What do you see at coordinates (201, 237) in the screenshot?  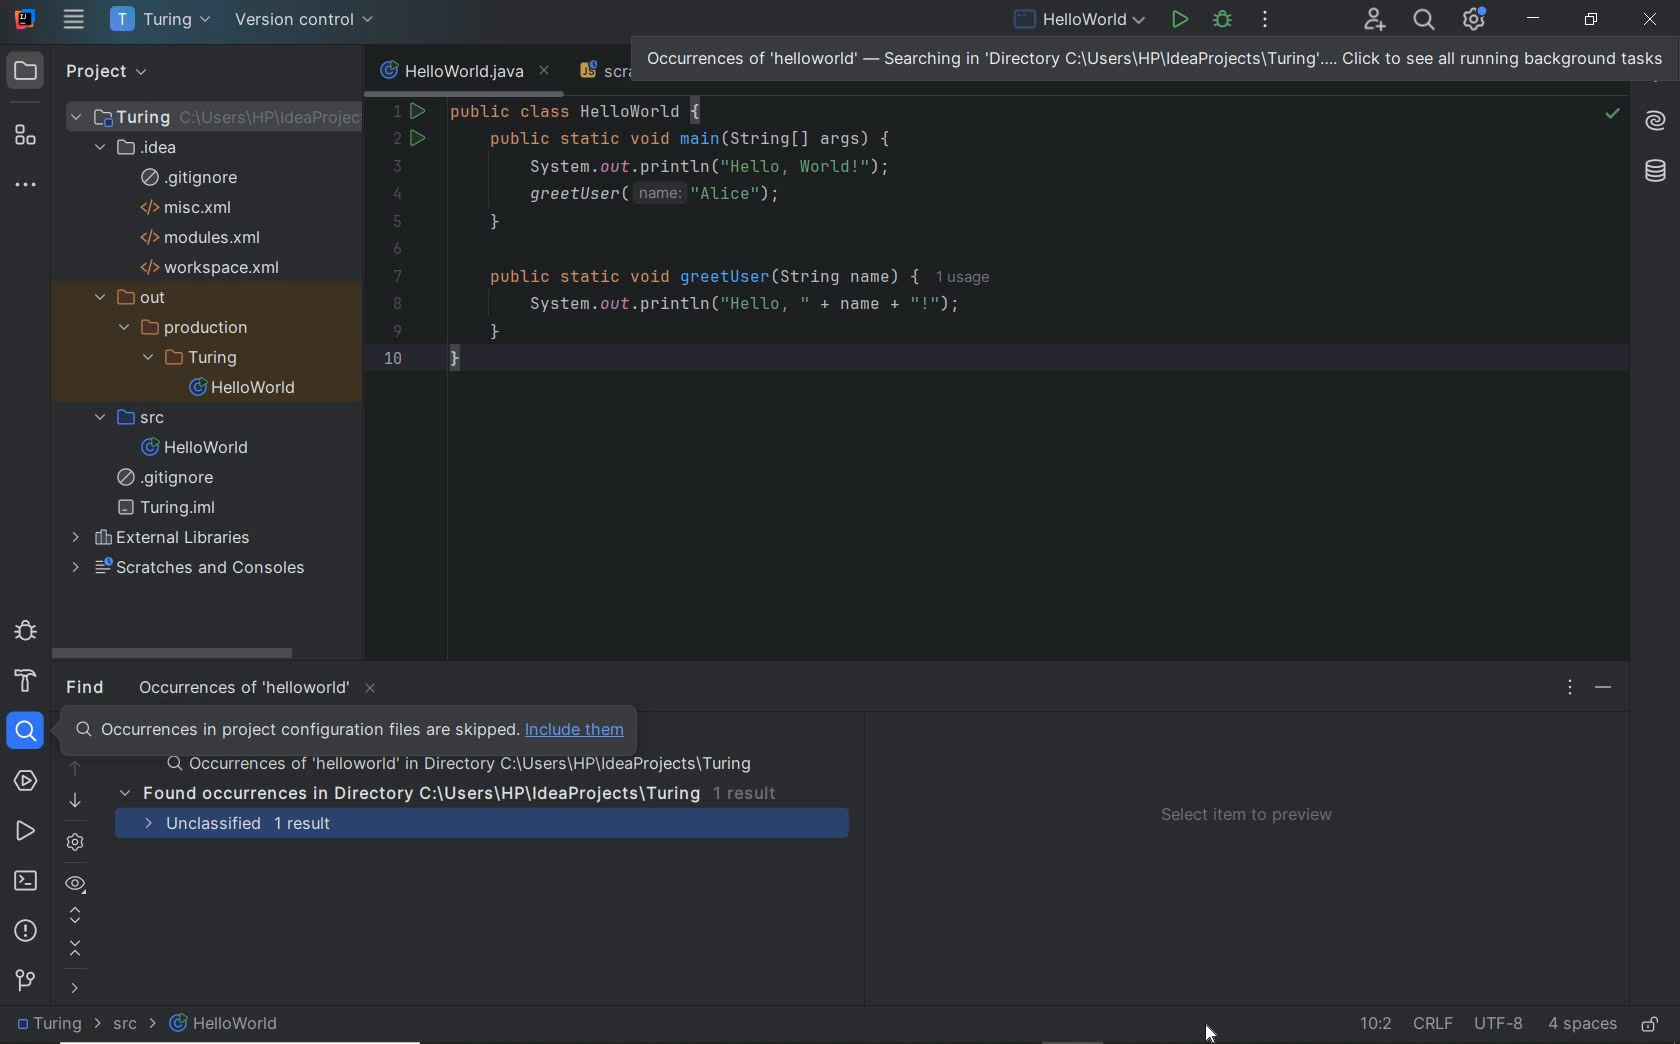 I see `modules.xml` at bounding box center [201, 237].